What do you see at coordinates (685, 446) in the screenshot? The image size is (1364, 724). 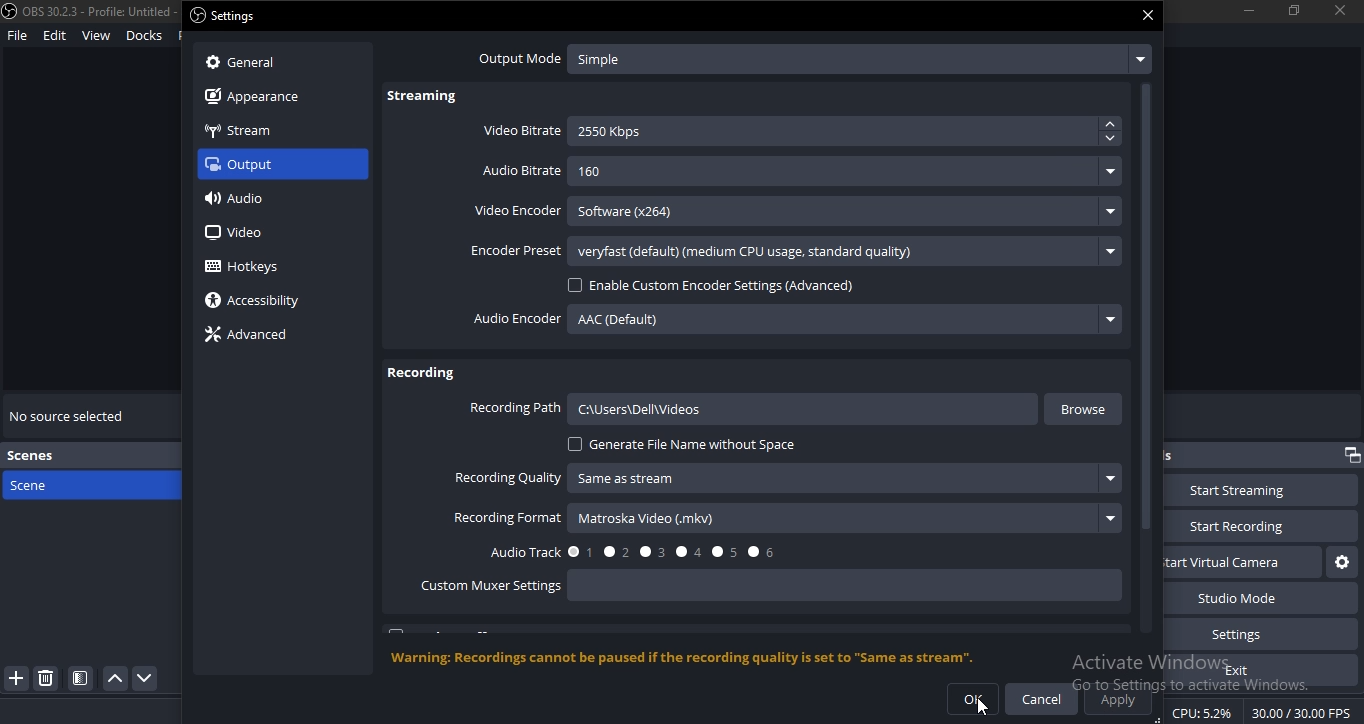 I see `generate file name without space` at bounding box center [685, 446].